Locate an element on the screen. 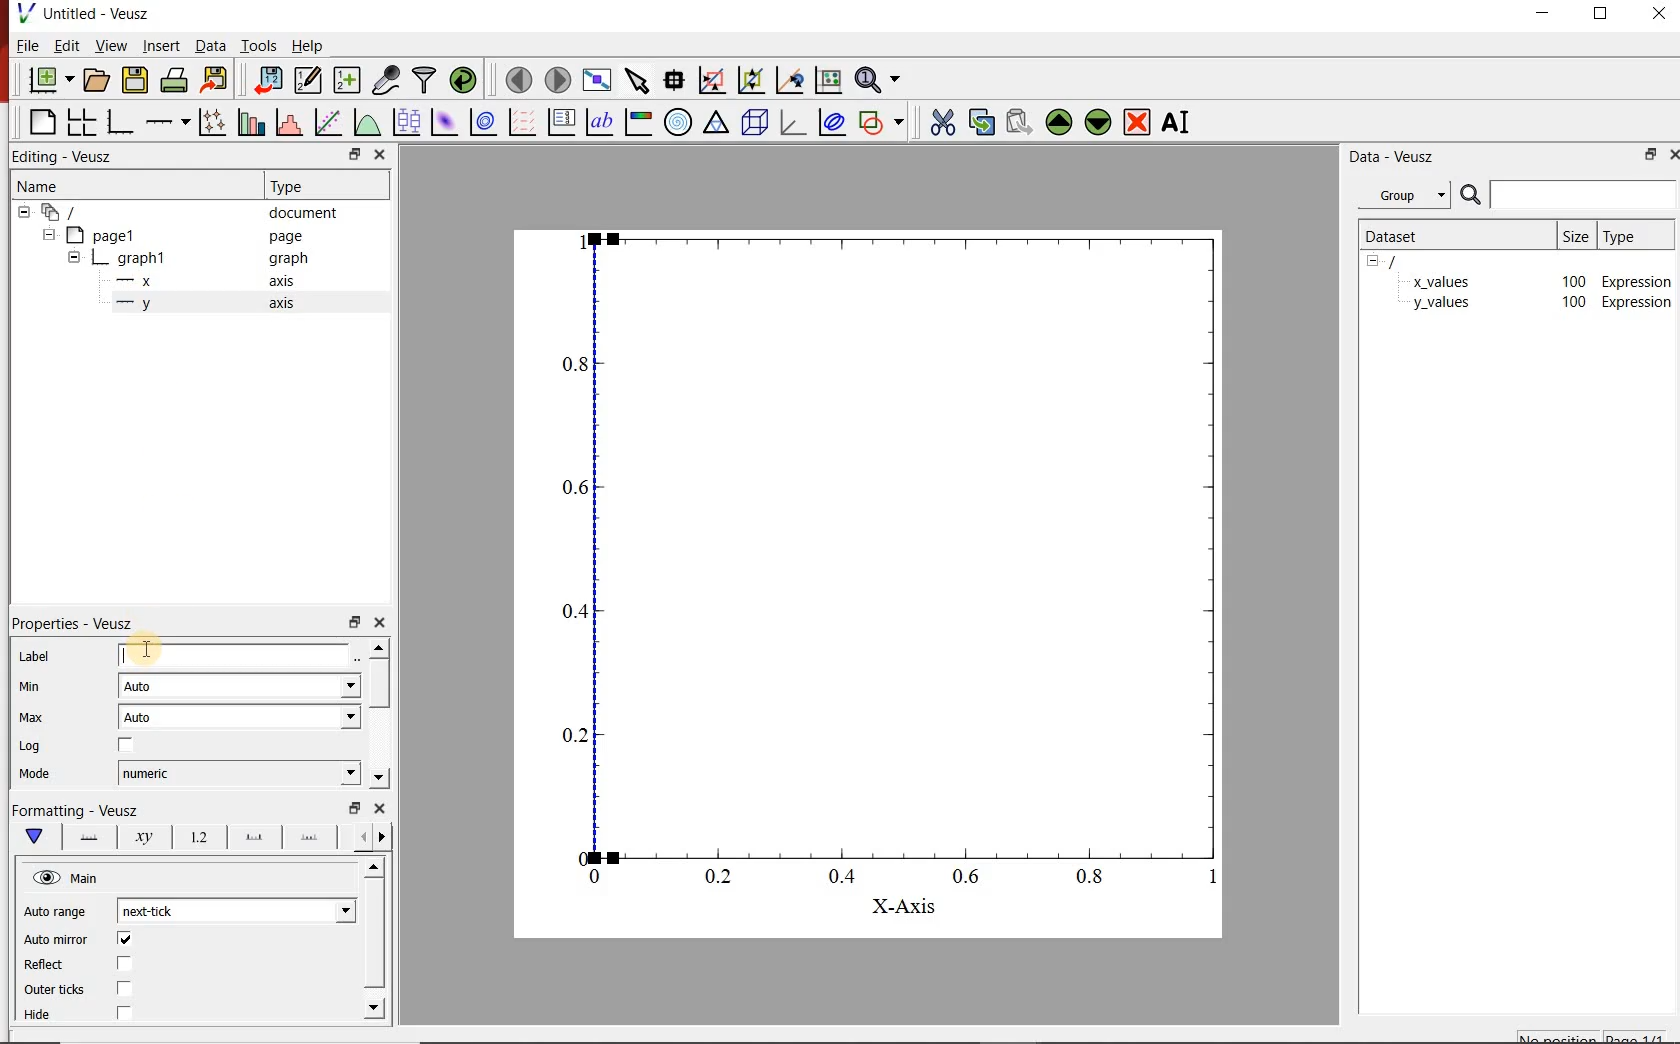 Image resolution: width=1680 pixels, height=1044 pixels. hide view is located at coordinates (68, 876).